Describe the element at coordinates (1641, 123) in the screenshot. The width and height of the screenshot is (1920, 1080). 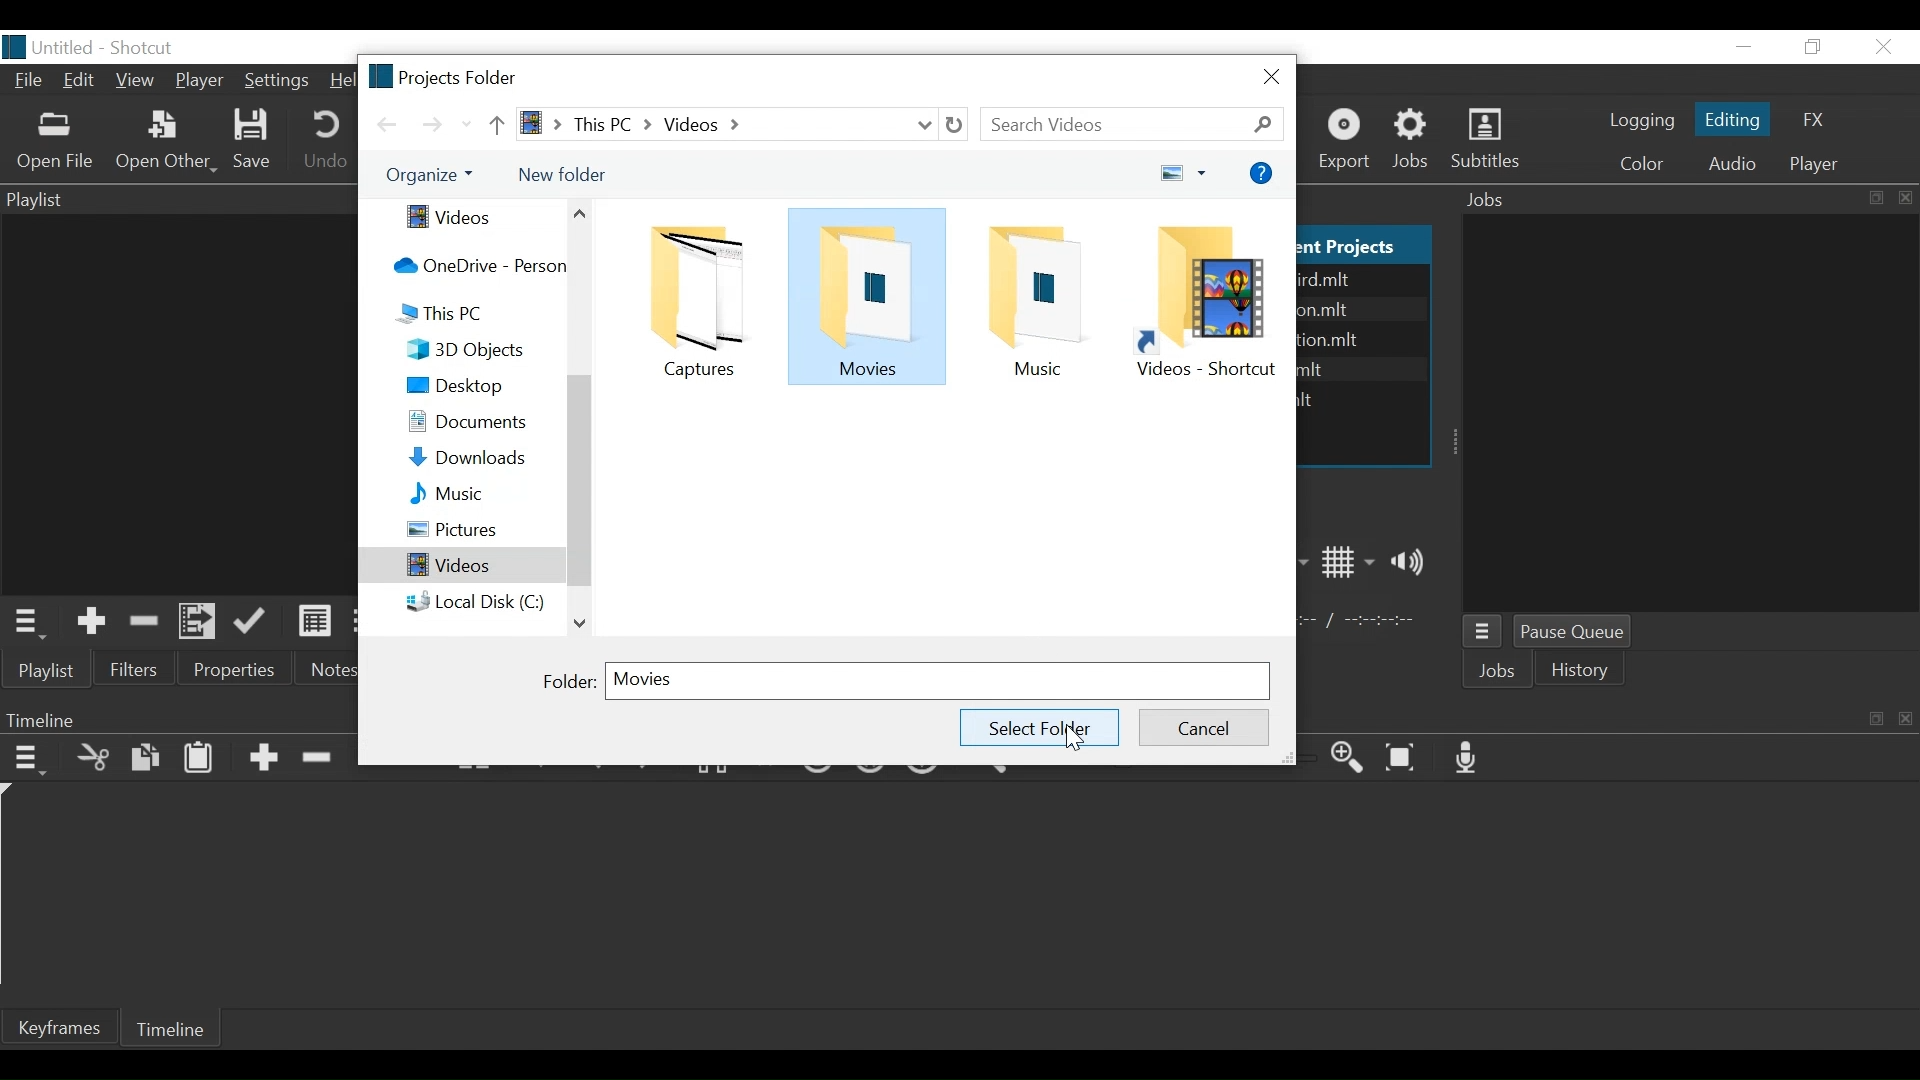
I see `logging` at that location.